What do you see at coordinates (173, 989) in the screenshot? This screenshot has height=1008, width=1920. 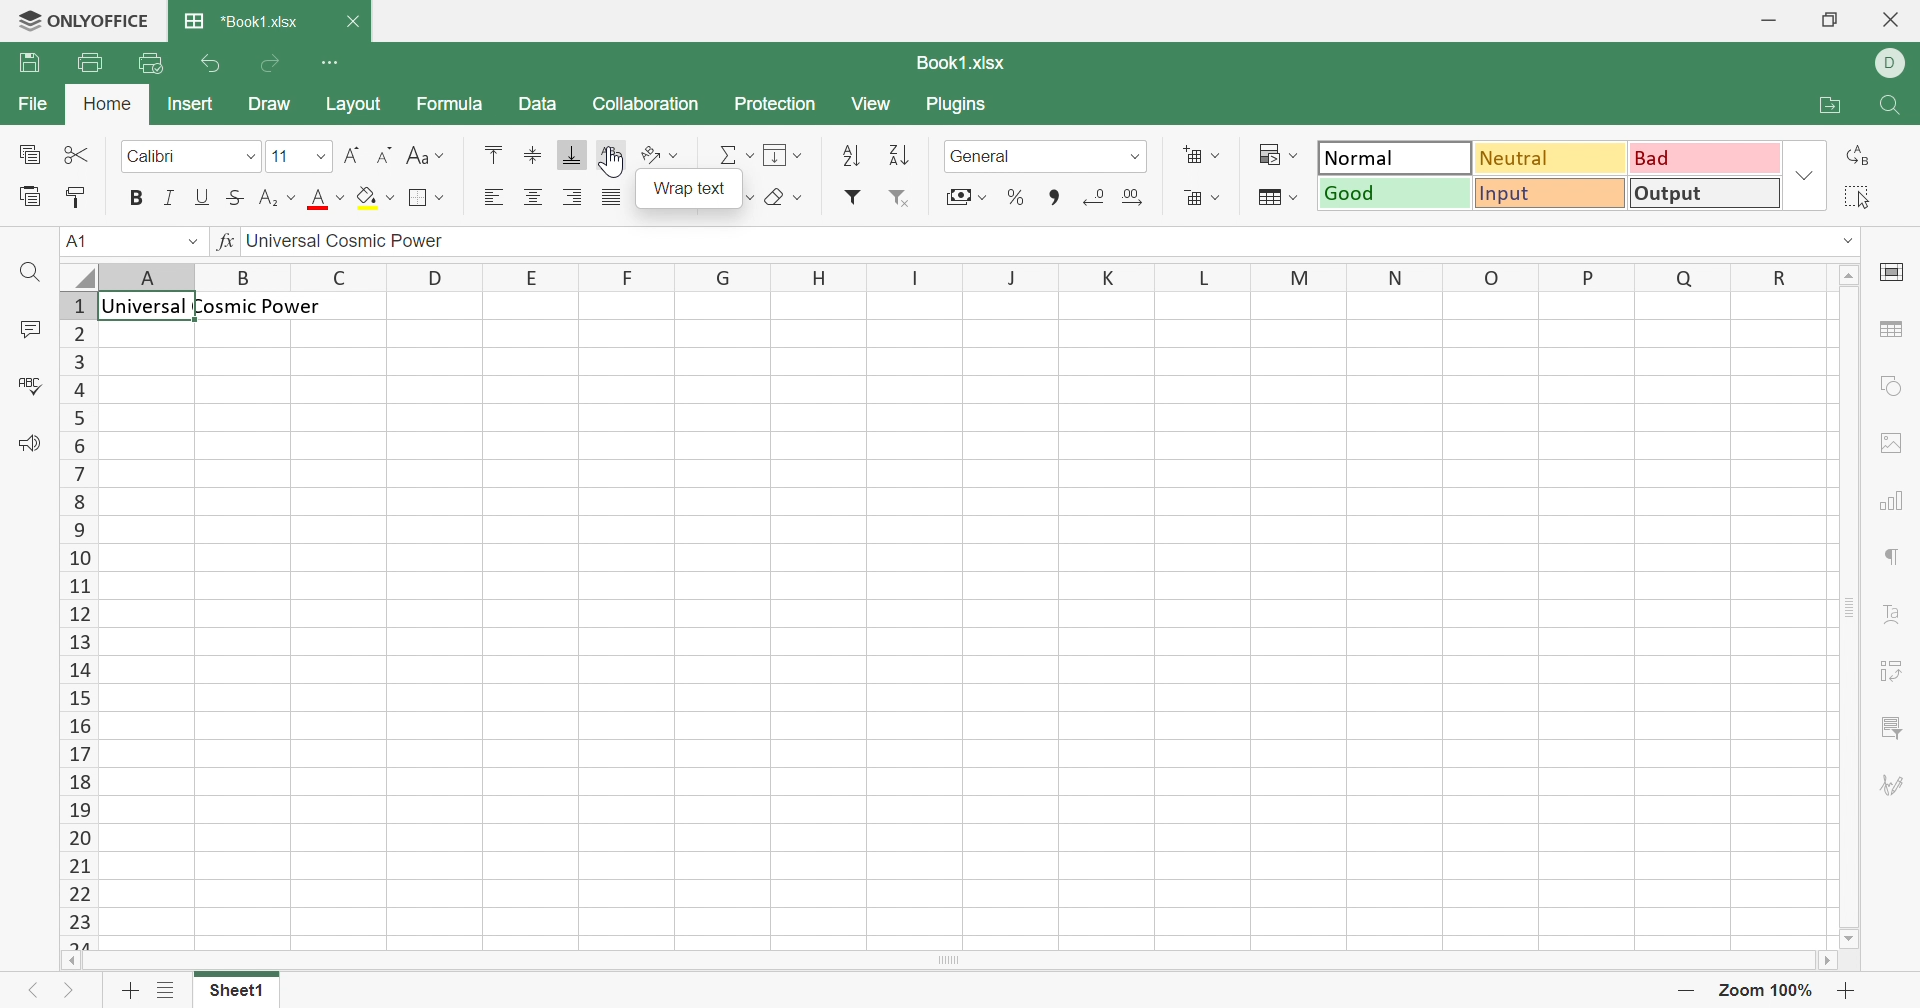 I see `List of sheets` at bounding box center [173, 989].